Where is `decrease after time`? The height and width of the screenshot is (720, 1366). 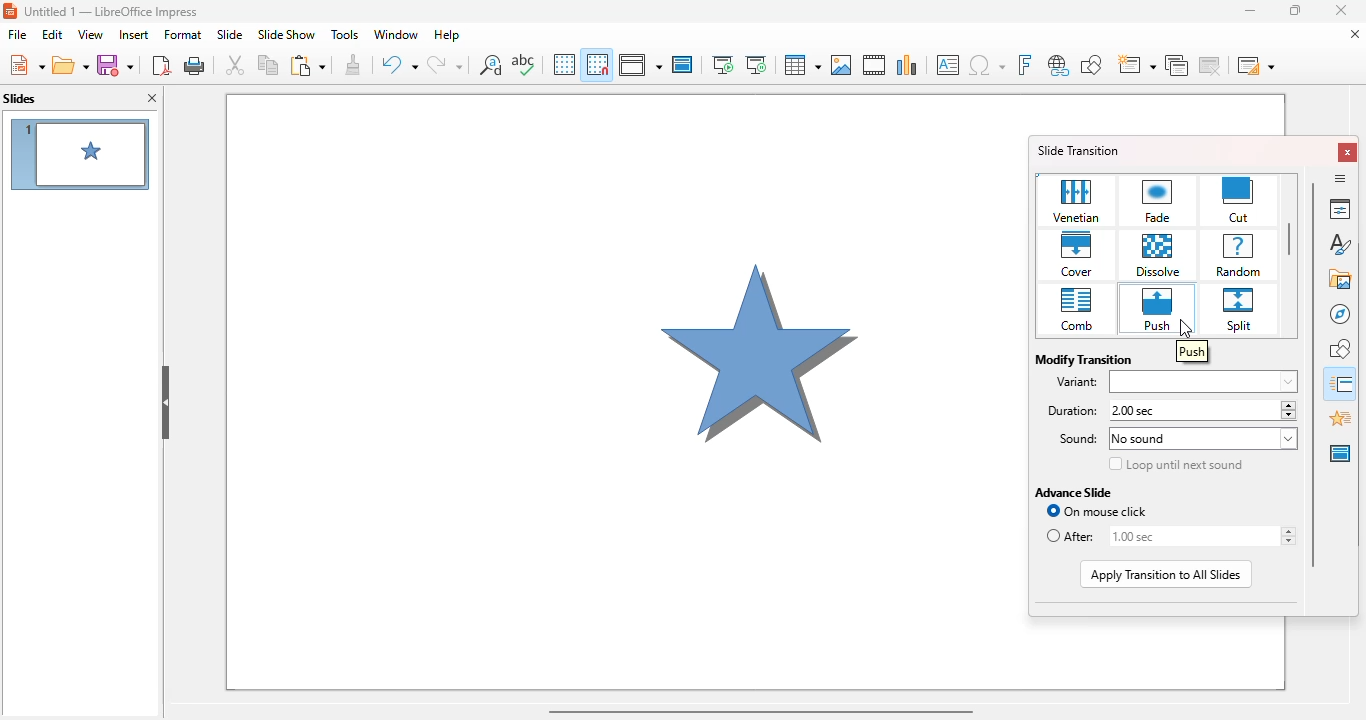
decrease after time is located at coordinates (1287, 542).